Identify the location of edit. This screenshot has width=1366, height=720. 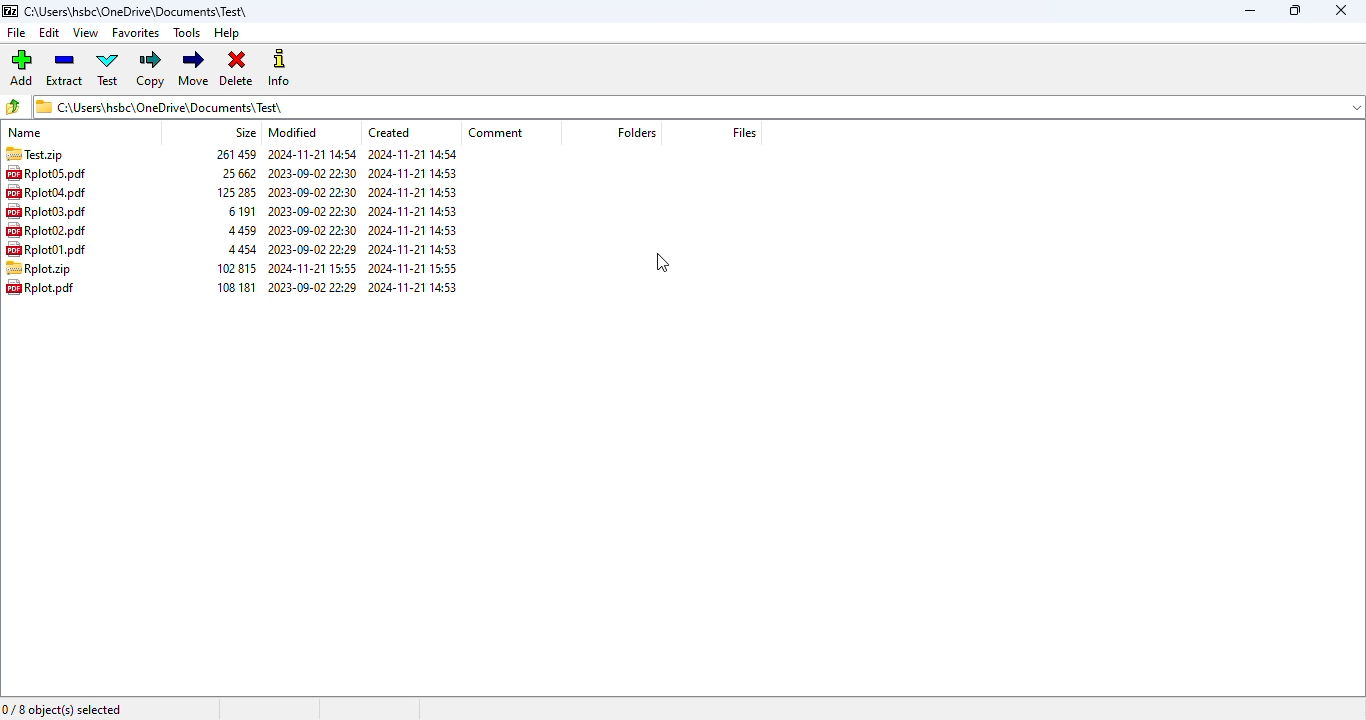
(50, 33).